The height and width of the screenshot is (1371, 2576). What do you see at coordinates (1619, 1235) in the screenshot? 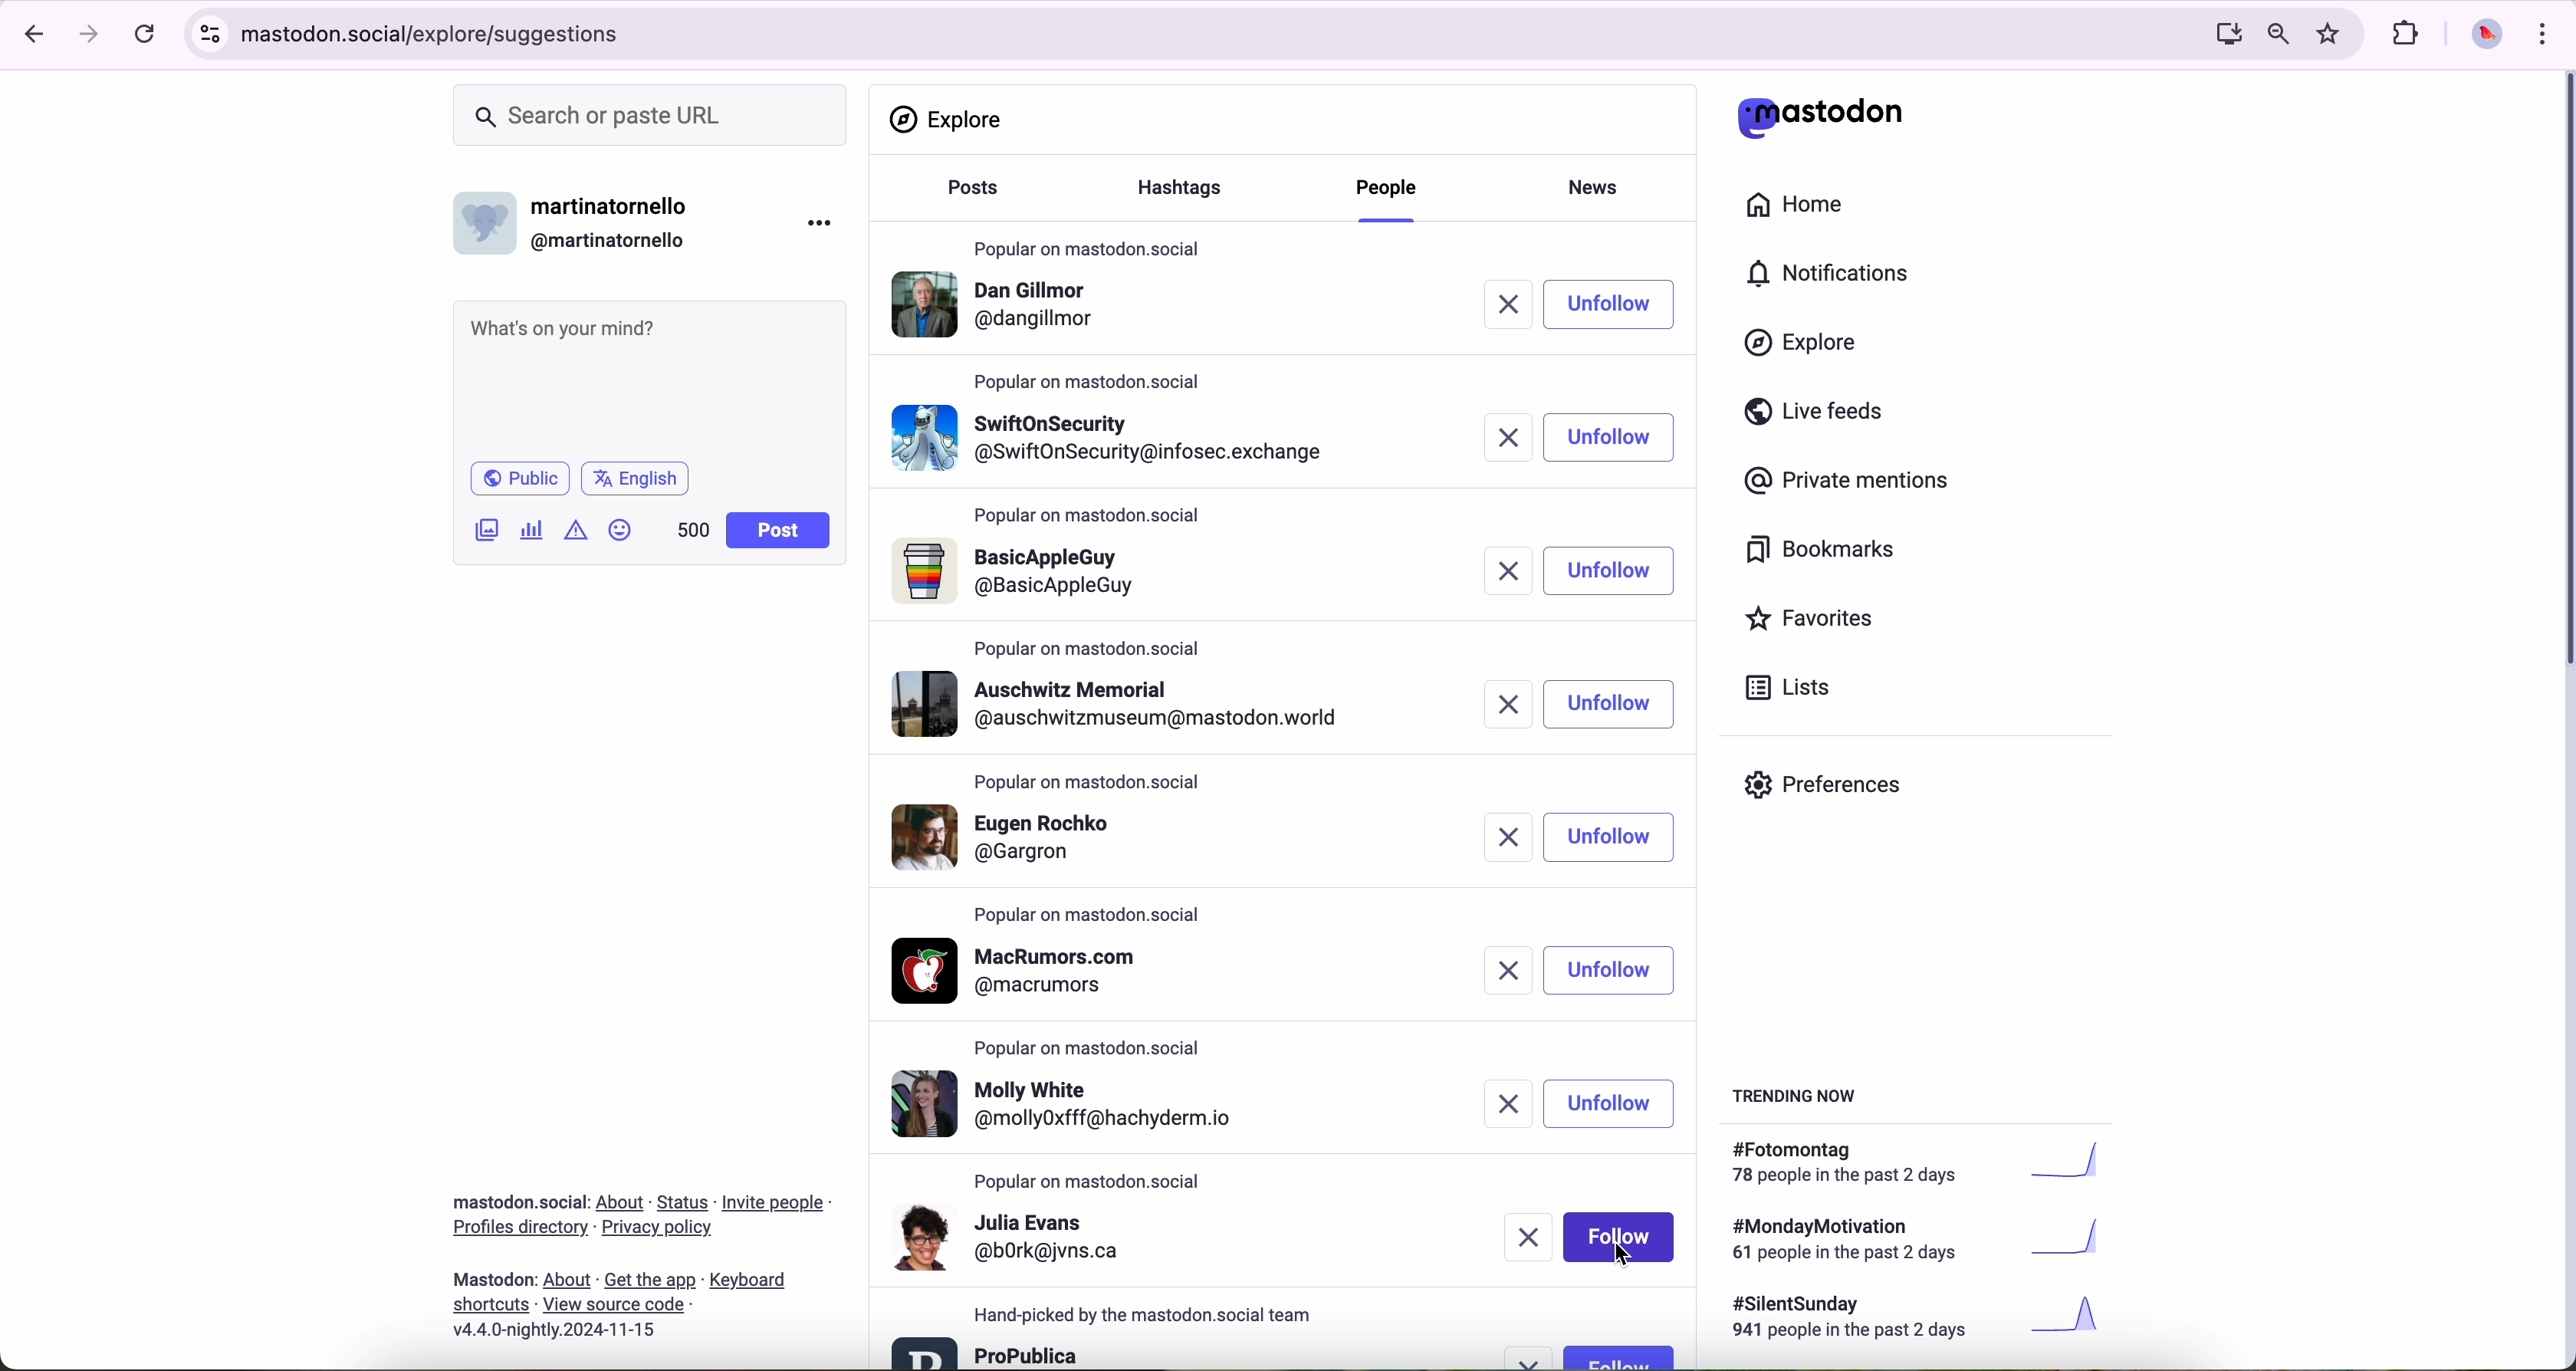
I see `click on follow` at bounding box center [1619, 1235].